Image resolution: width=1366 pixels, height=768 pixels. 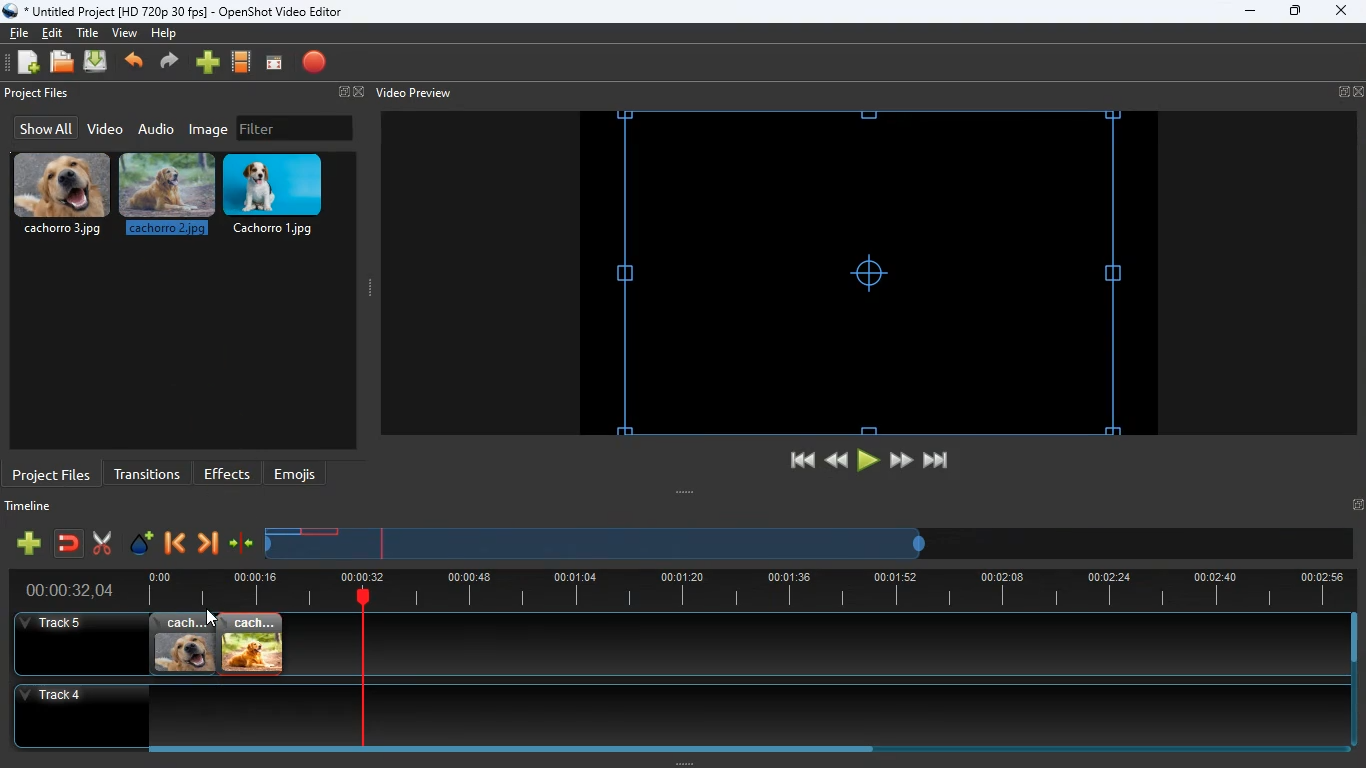 What do you see at coordinates (172, 63) in the screenshot?
I see `forward` at bounding box center [172, 63].